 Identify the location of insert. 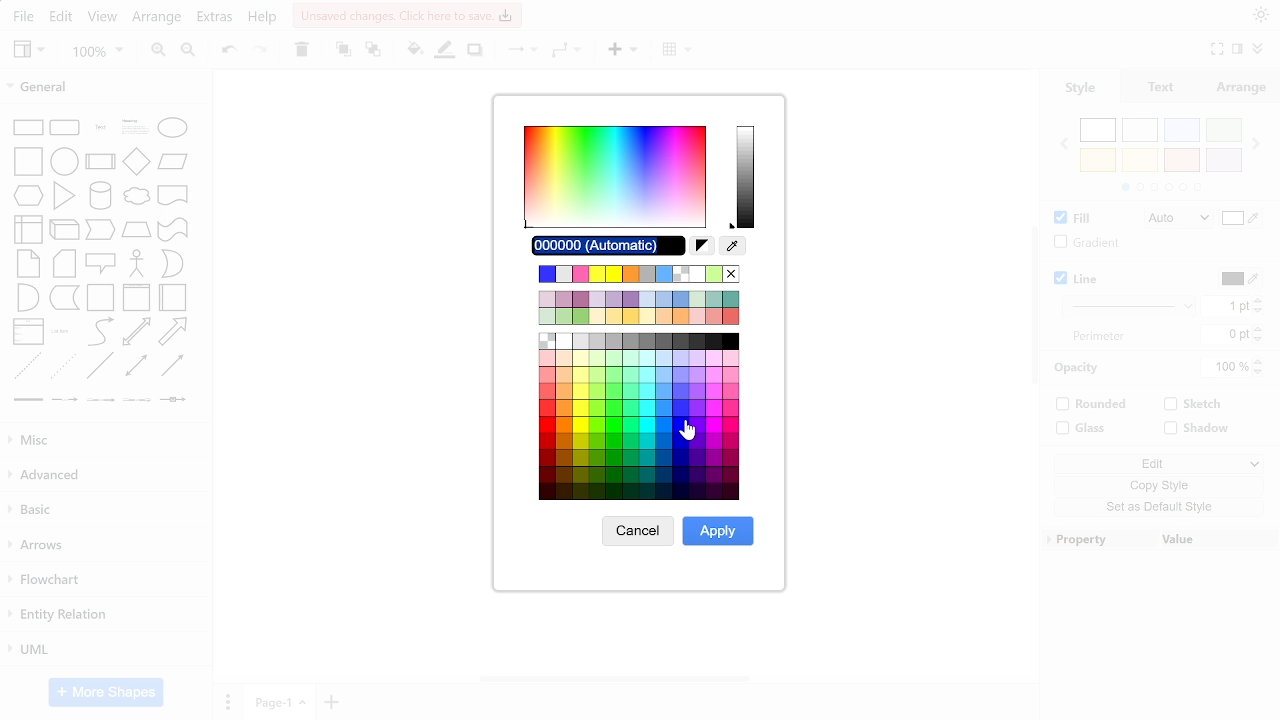
(622, 52).